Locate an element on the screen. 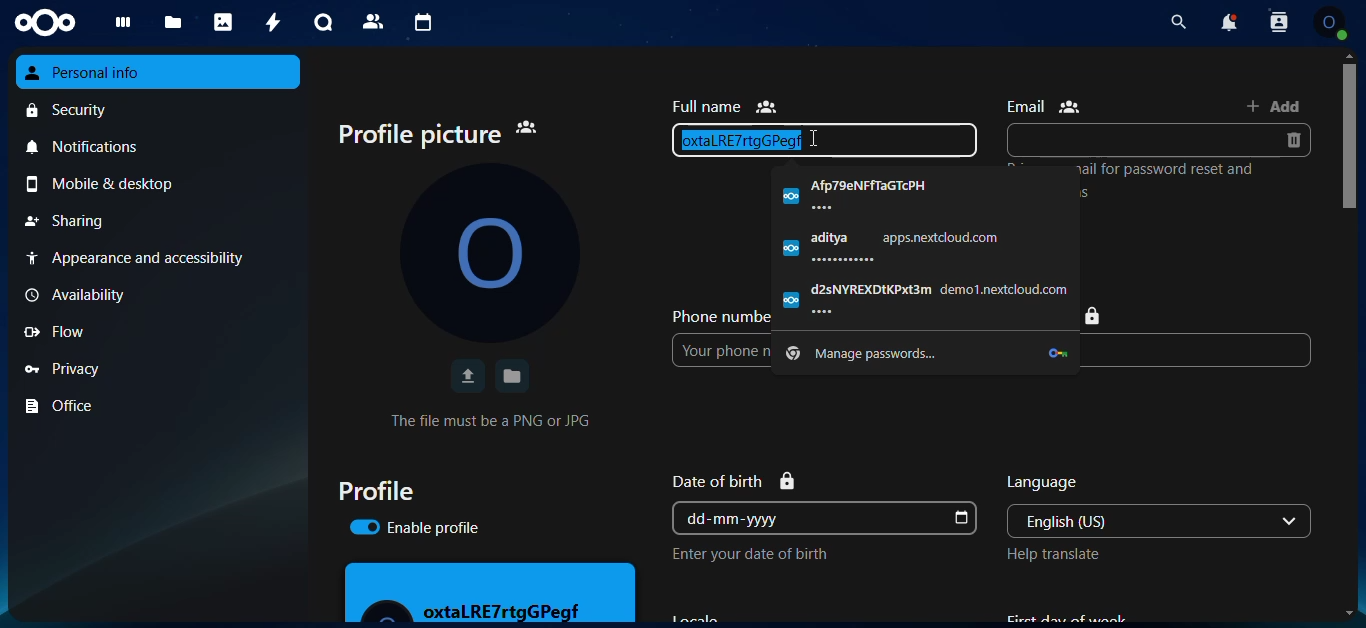  talk is located at coordinates (320, 23).